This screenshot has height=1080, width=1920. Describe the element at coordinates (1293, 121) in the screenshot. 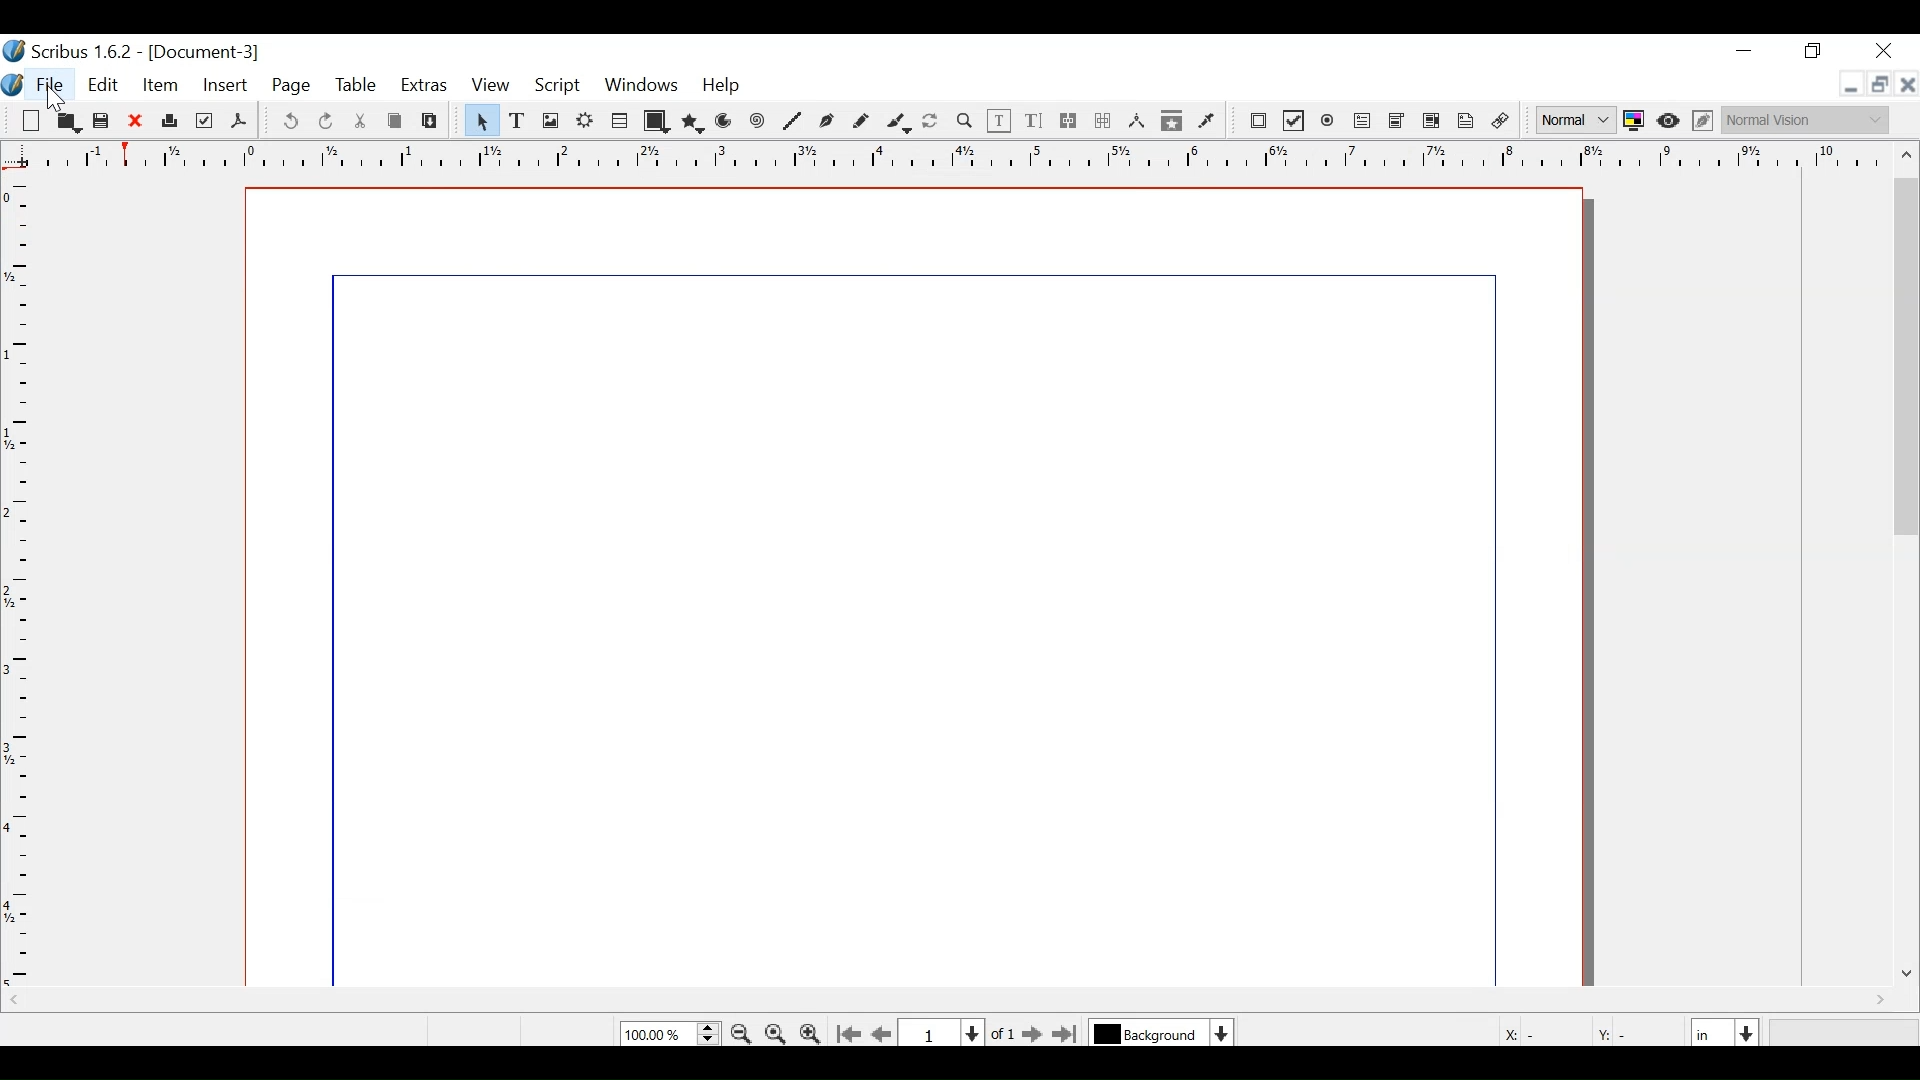

I see `PDF Check Box` at that location.